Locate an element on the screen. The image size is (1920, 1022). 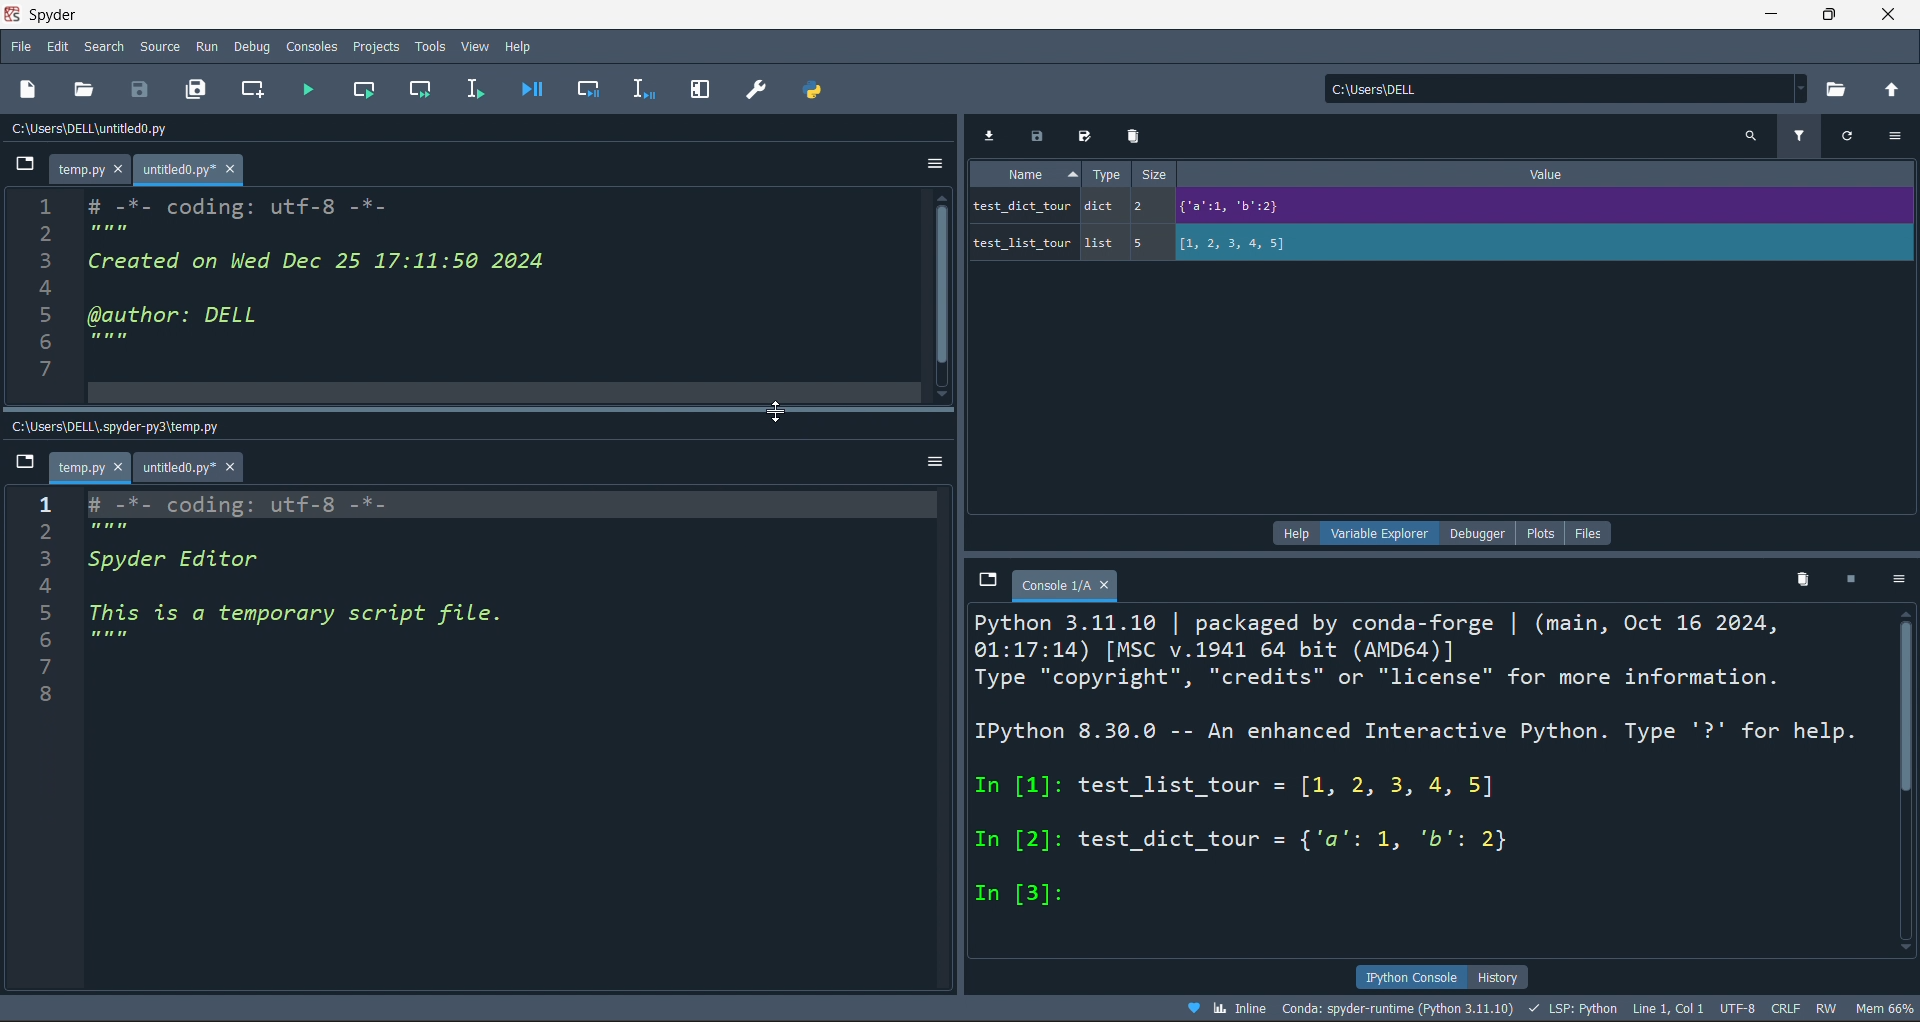
edit is located at coordinates (58, 46).